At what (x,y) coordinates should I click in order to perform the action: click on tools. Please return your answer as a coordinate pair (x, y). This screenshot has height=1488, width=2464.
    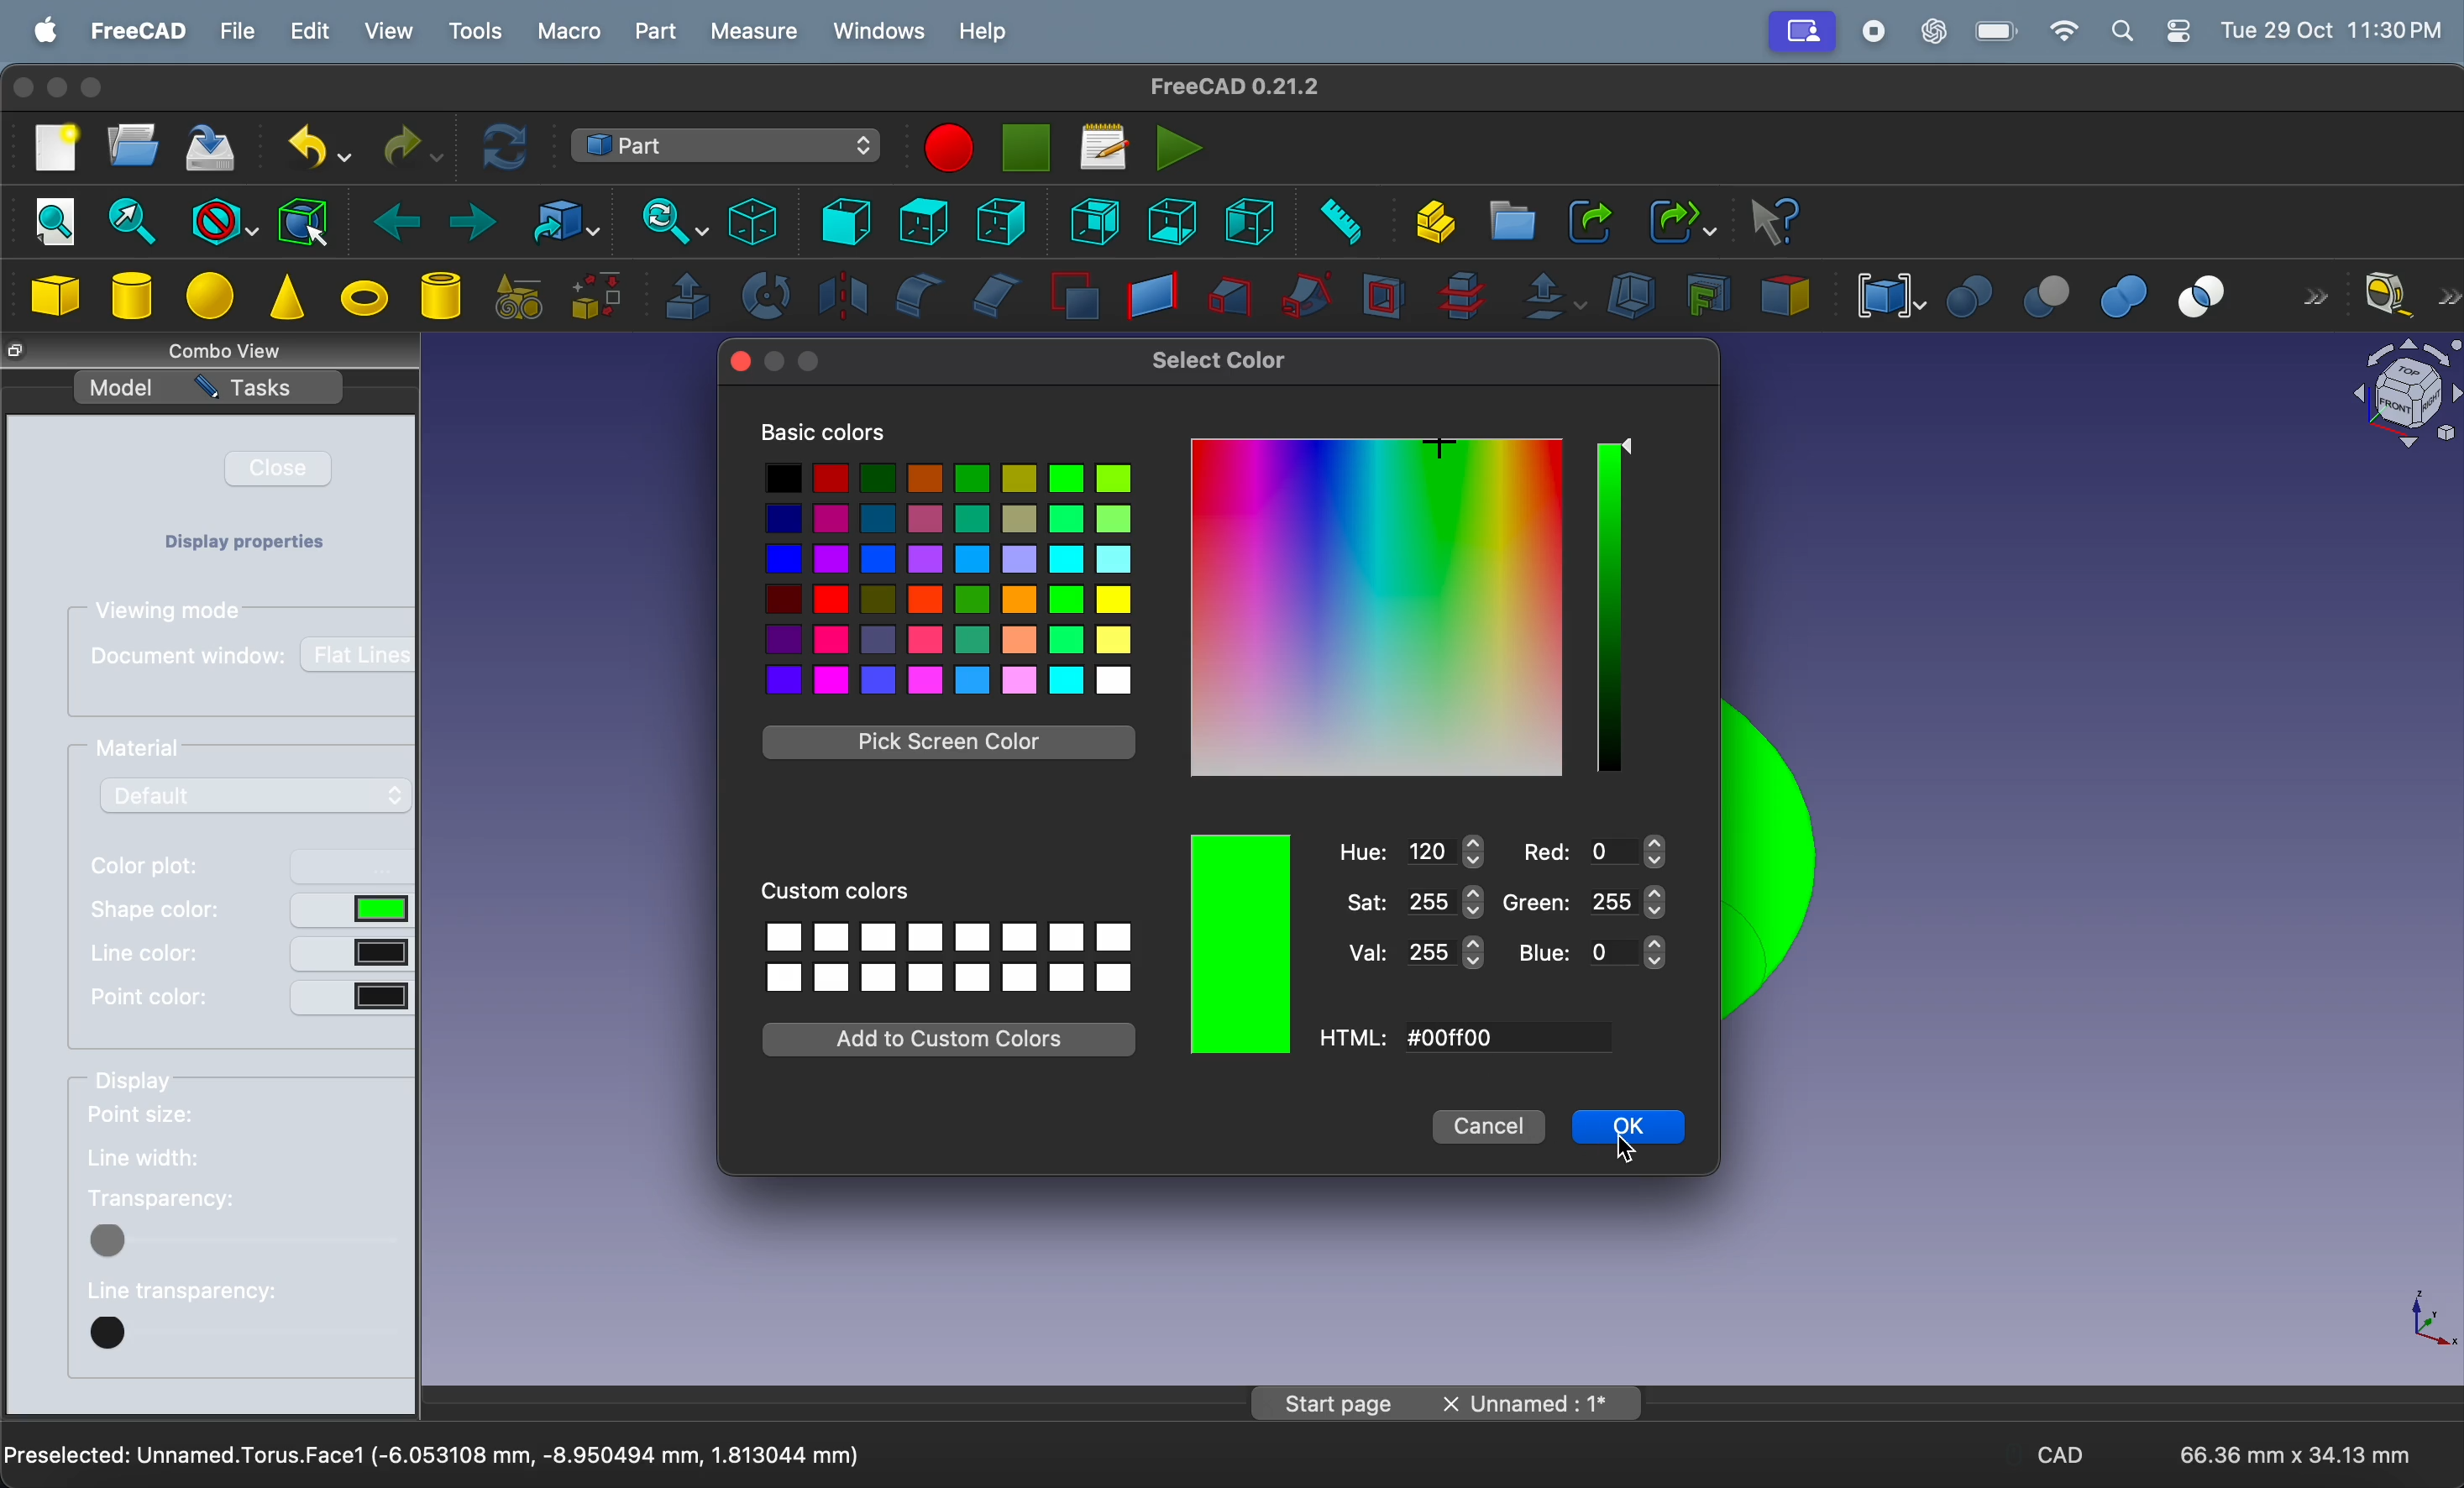
    Looking at the image, I should click on (472, 32).